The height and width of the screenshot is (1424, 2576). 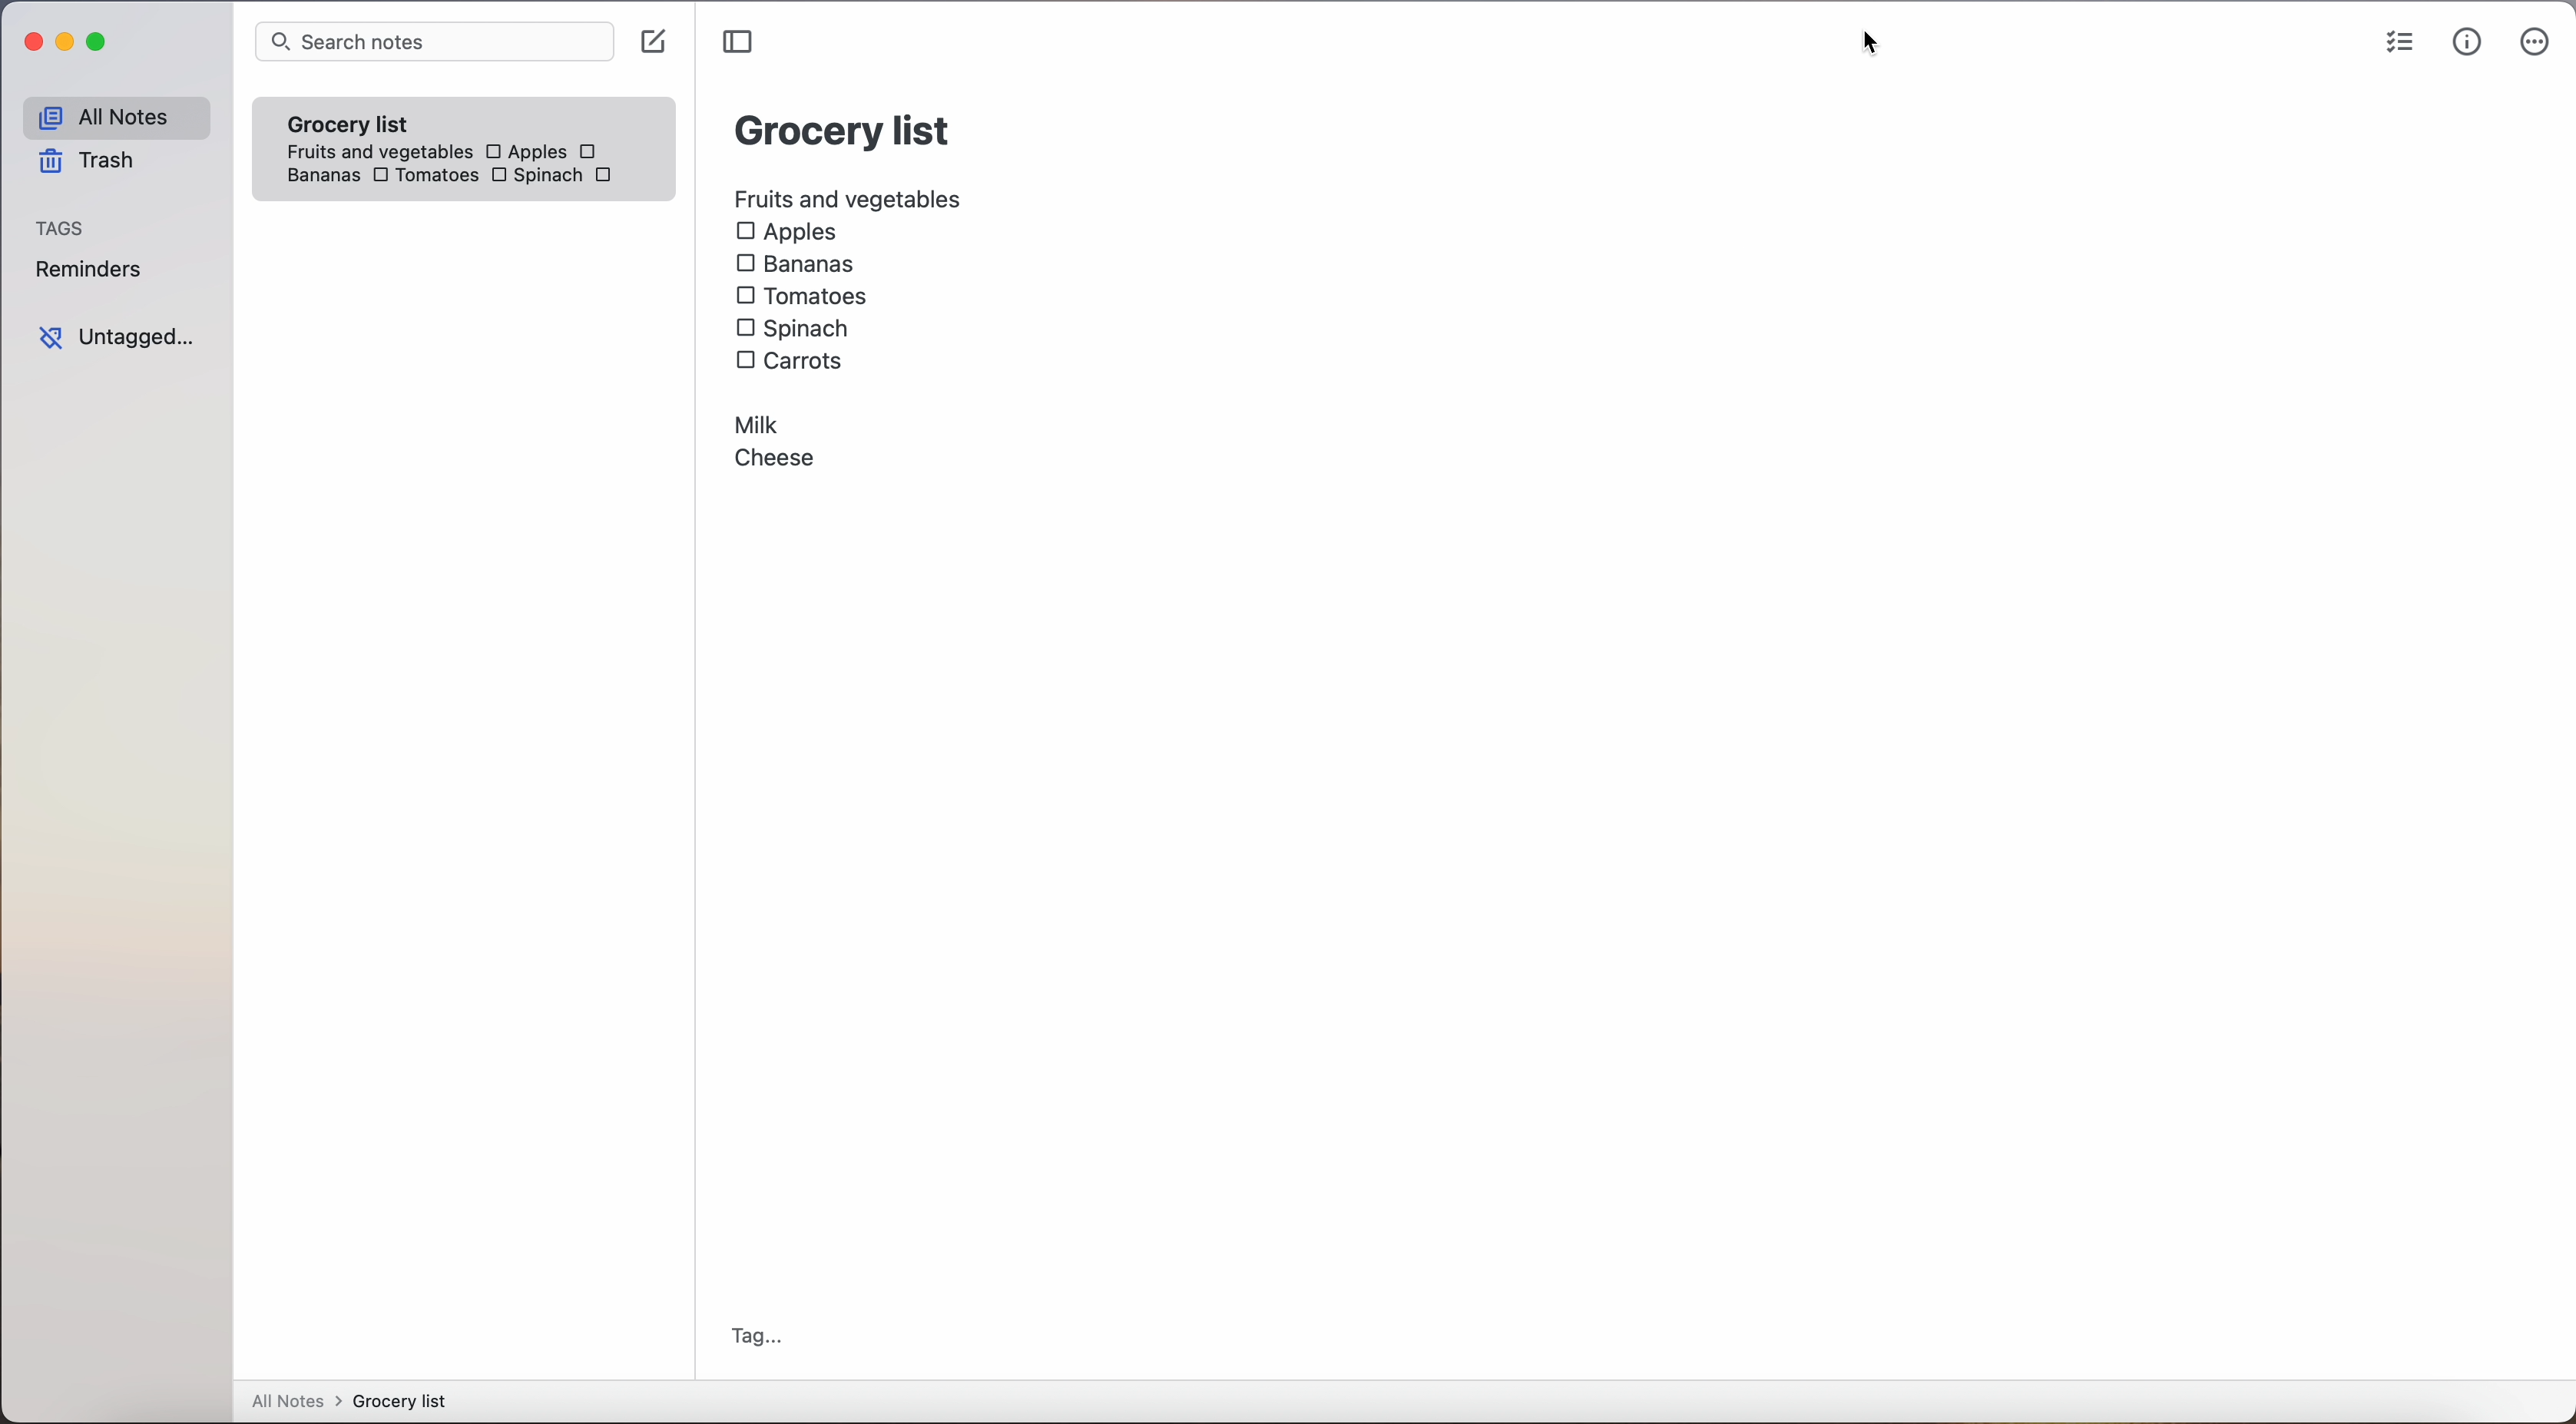 What do you see at coordinates (2392, 42) in the screenshot?
I see `check list` at bounding box center [2392, 42].